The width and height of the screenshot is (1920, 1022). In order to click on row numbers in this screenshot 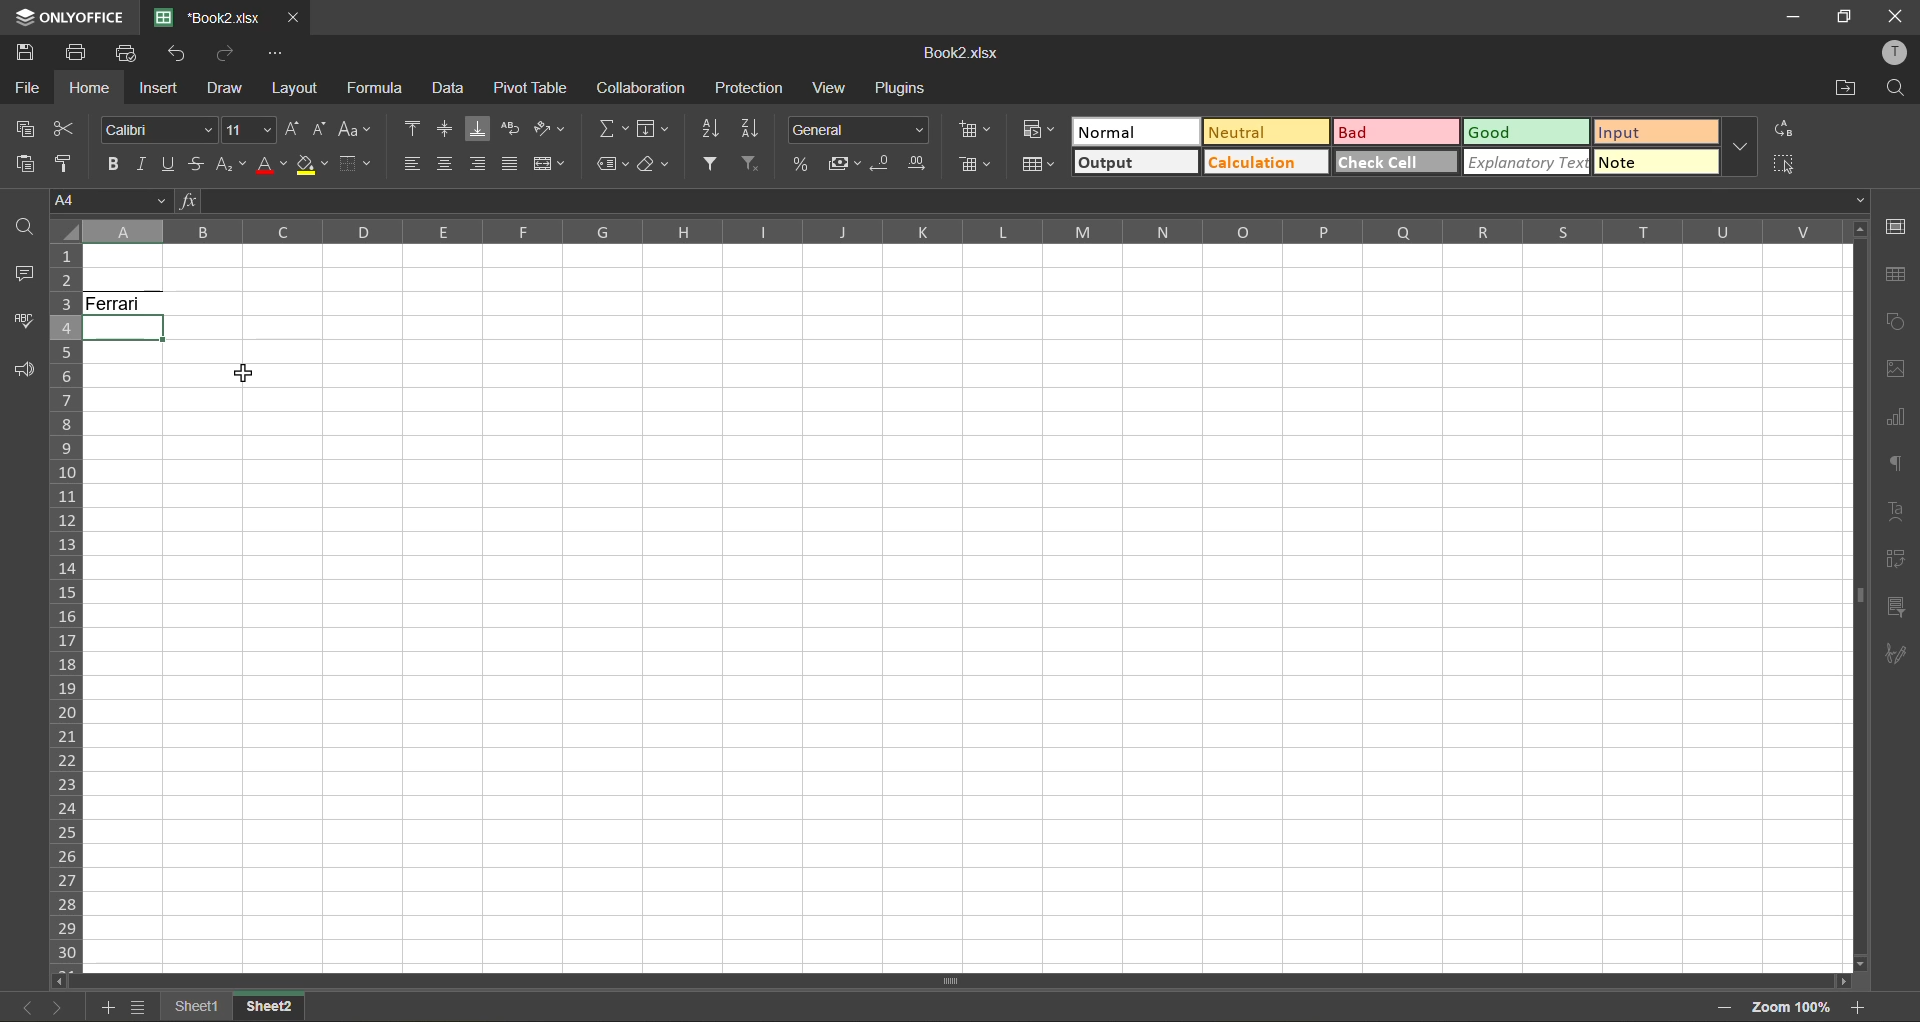, I will do `click(66, 604)`.